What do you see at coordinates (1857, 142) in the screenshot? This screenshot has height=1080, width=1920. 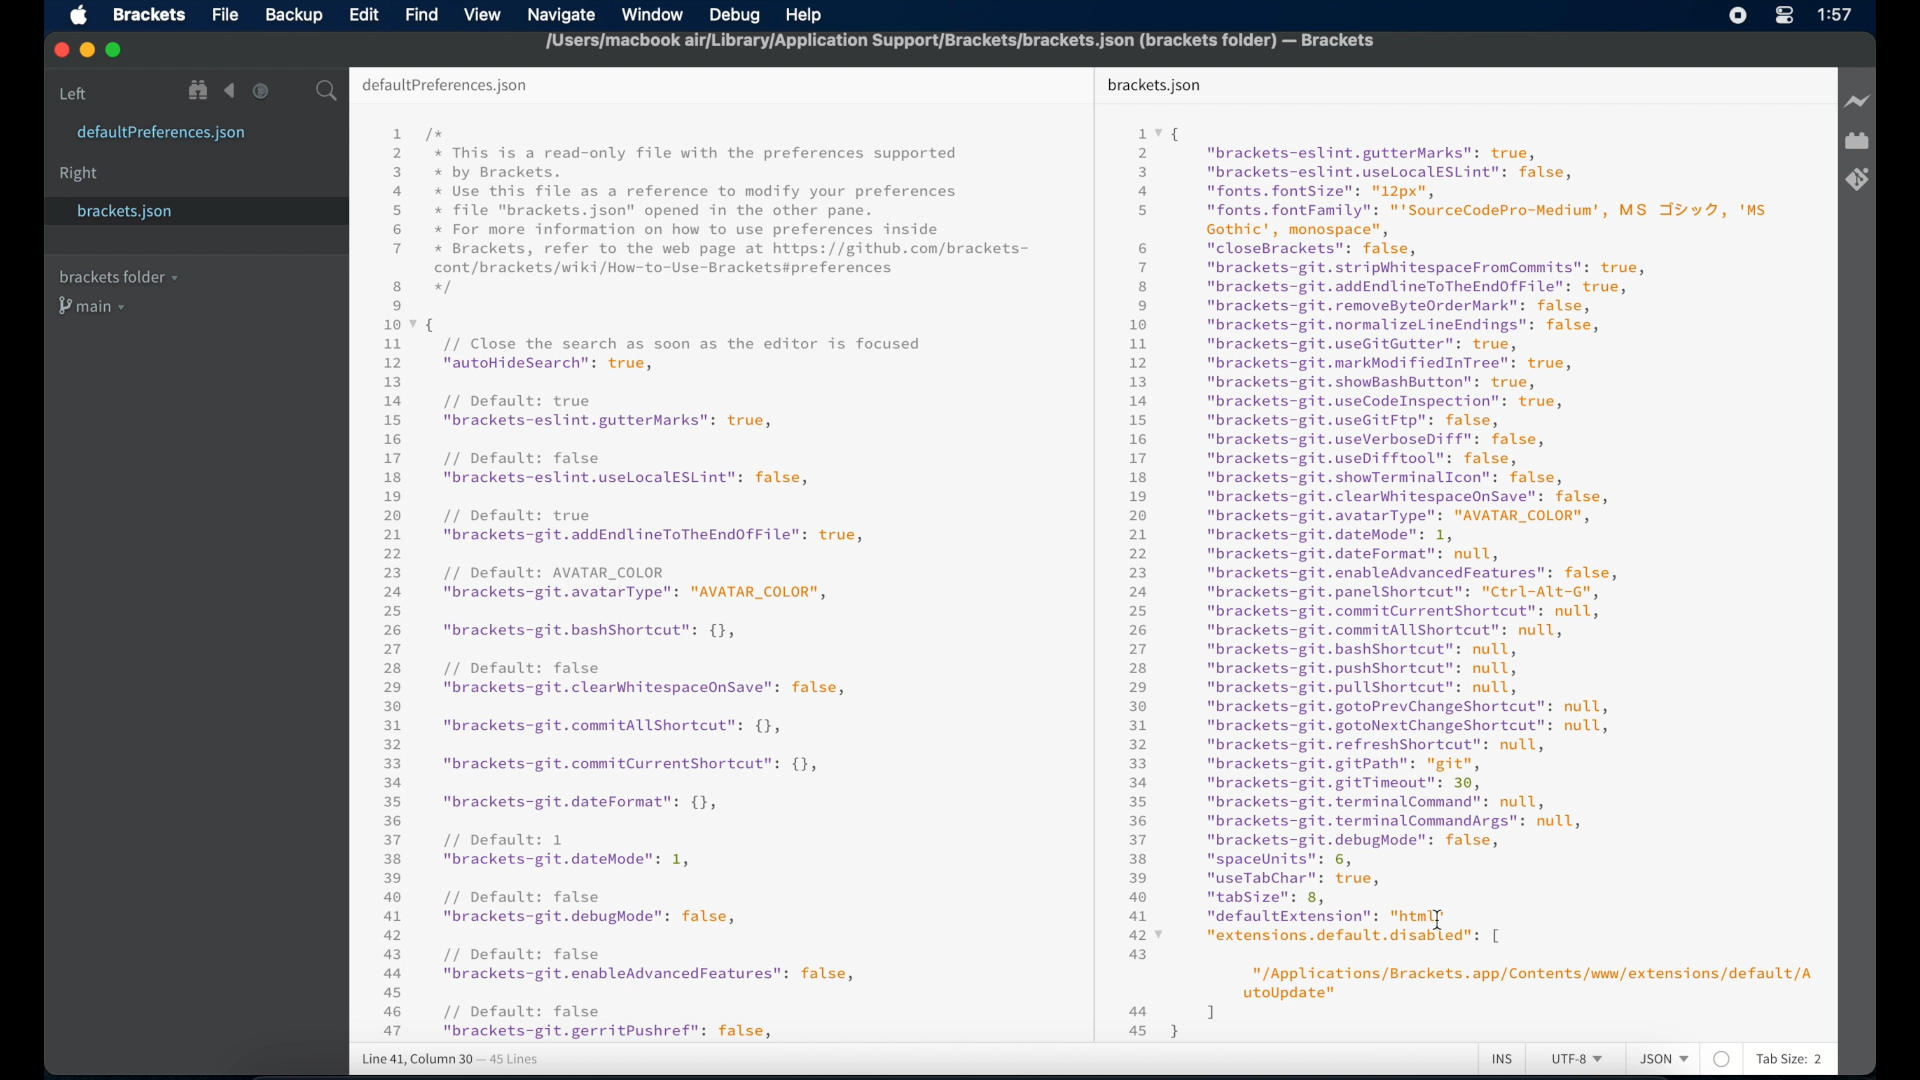 I see `extension manager` at bounding box center [1857, 142].